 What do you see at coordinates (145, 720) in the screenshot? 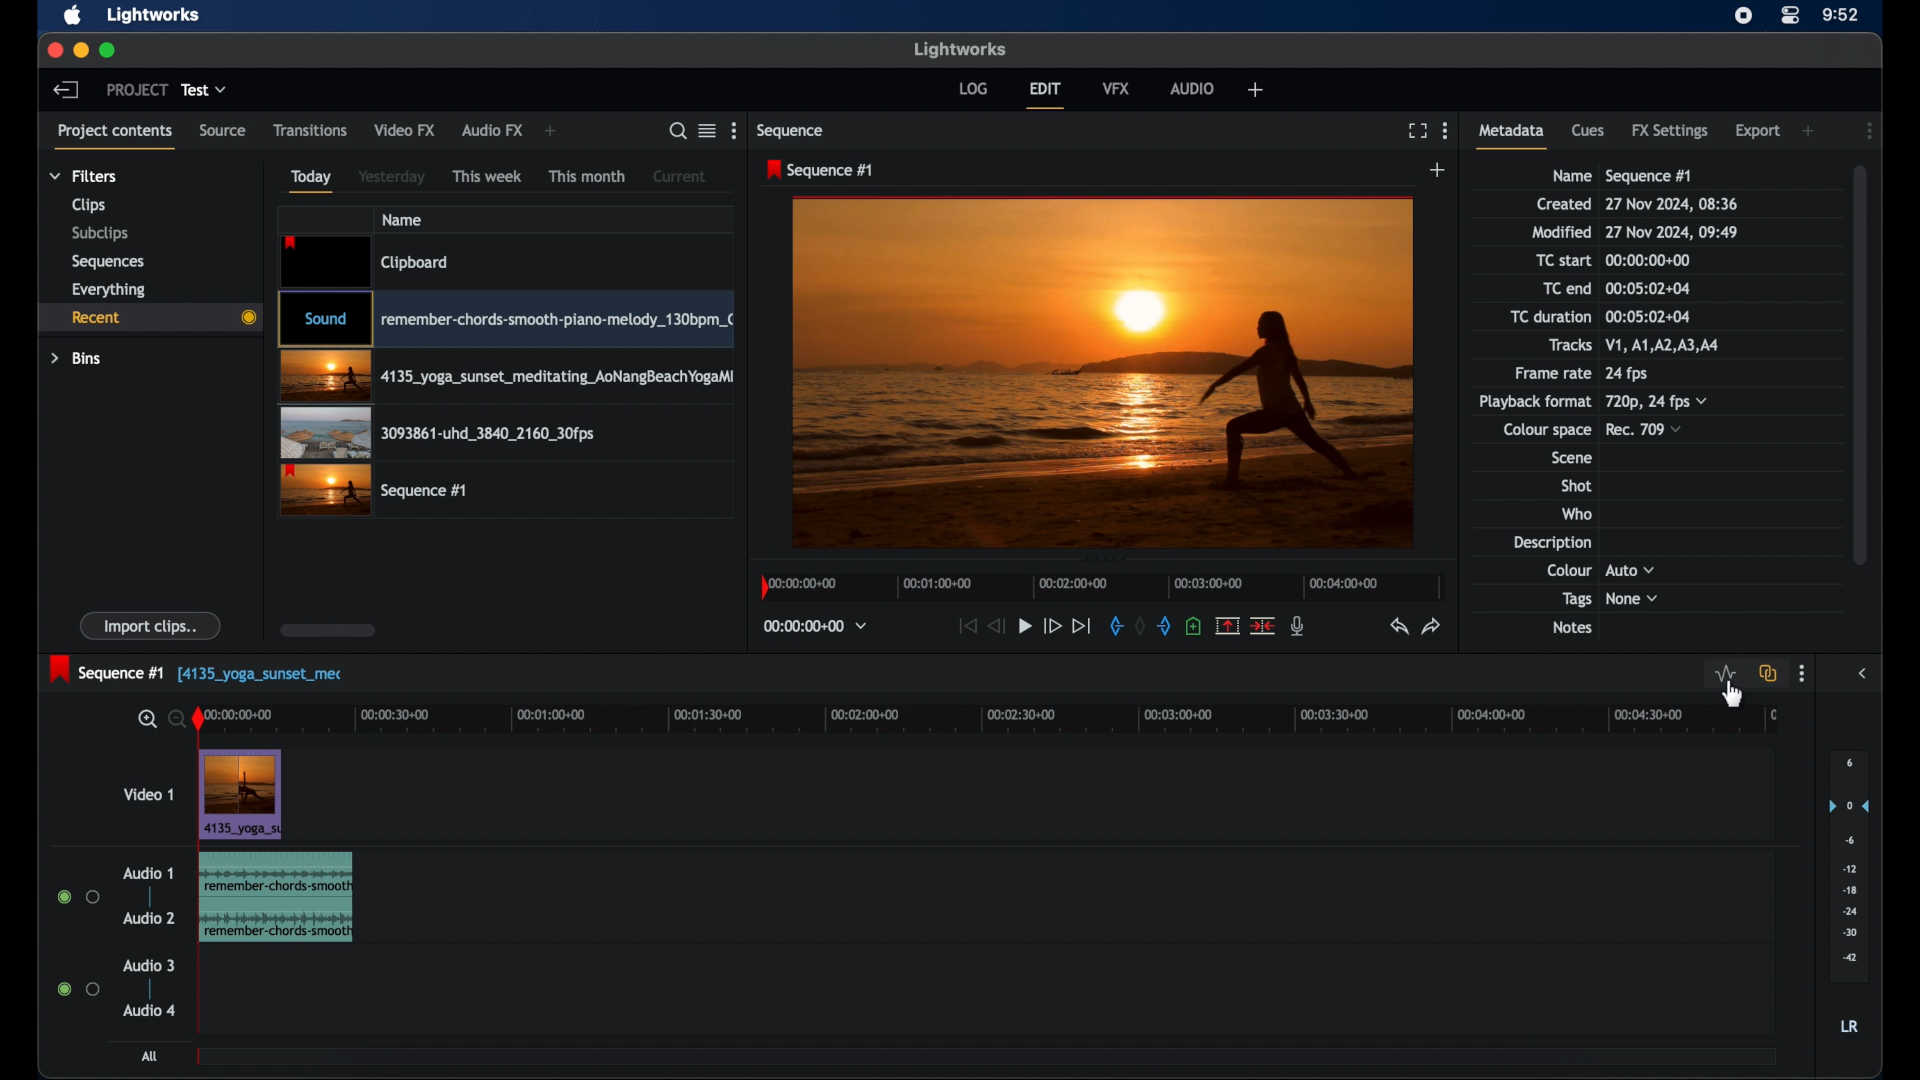
I see `zoom in` at bounding box center [145, 720].